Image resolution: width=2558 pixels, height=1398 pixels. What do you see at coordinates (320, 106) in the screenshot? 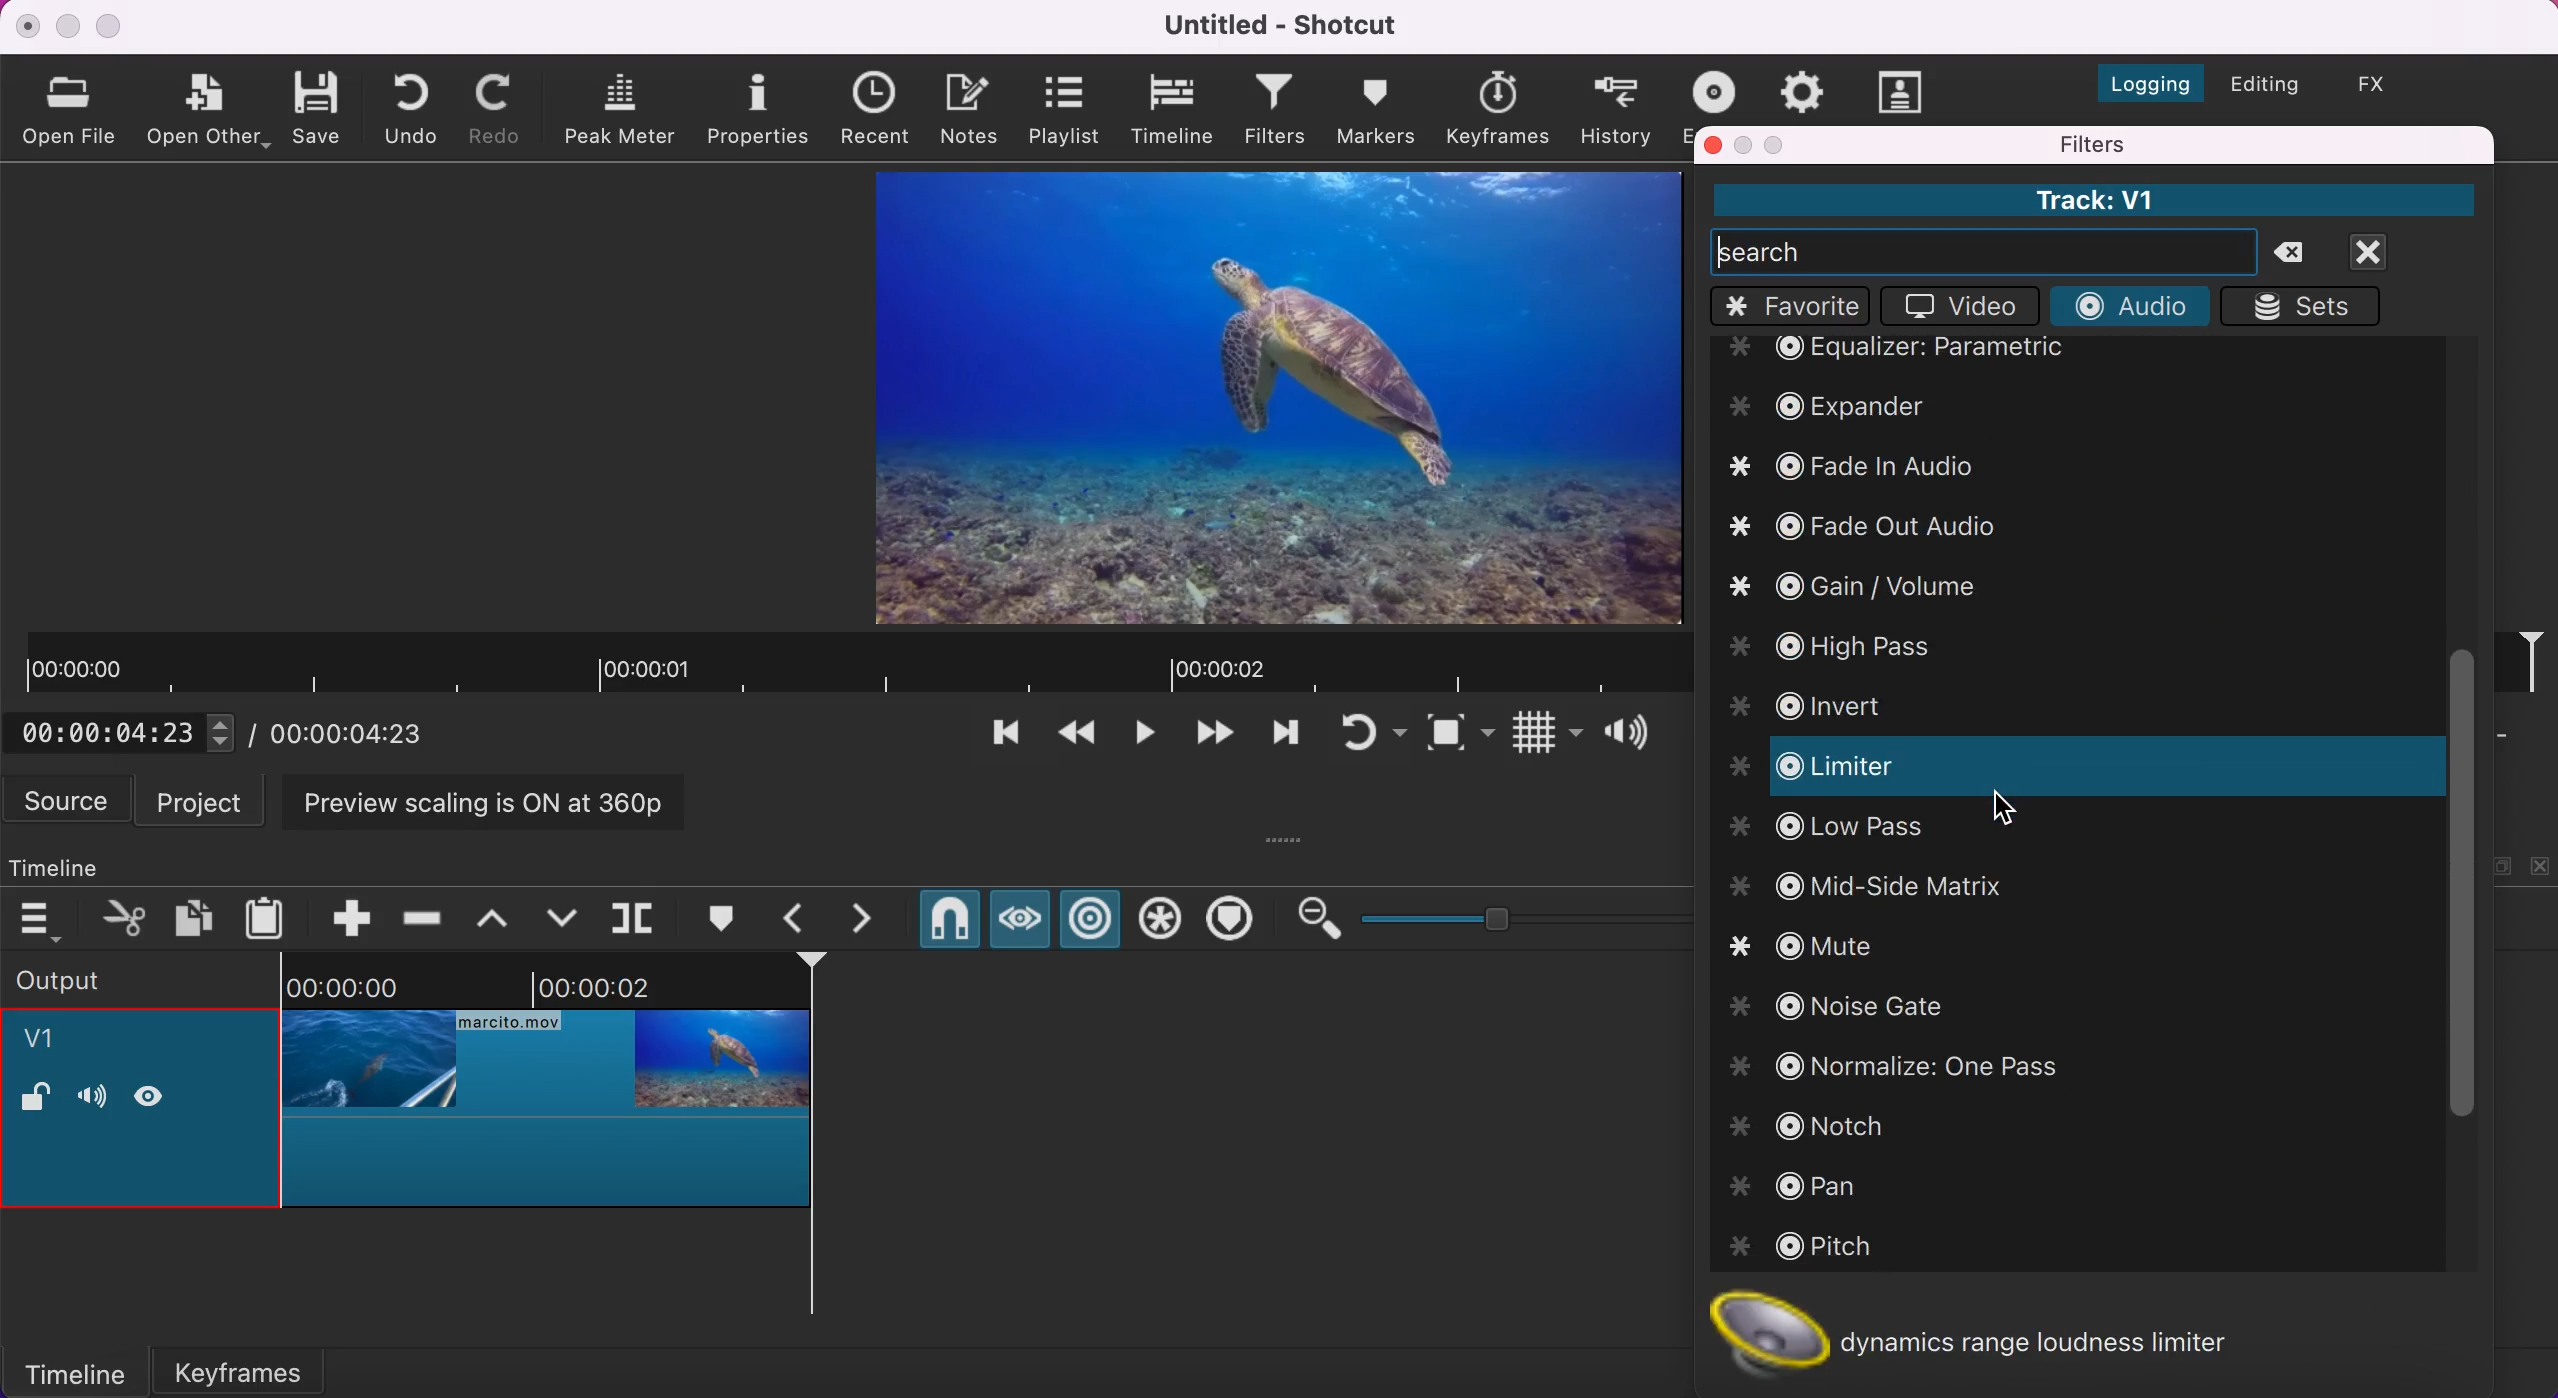
I see `save` at bounding box center [320, 106].